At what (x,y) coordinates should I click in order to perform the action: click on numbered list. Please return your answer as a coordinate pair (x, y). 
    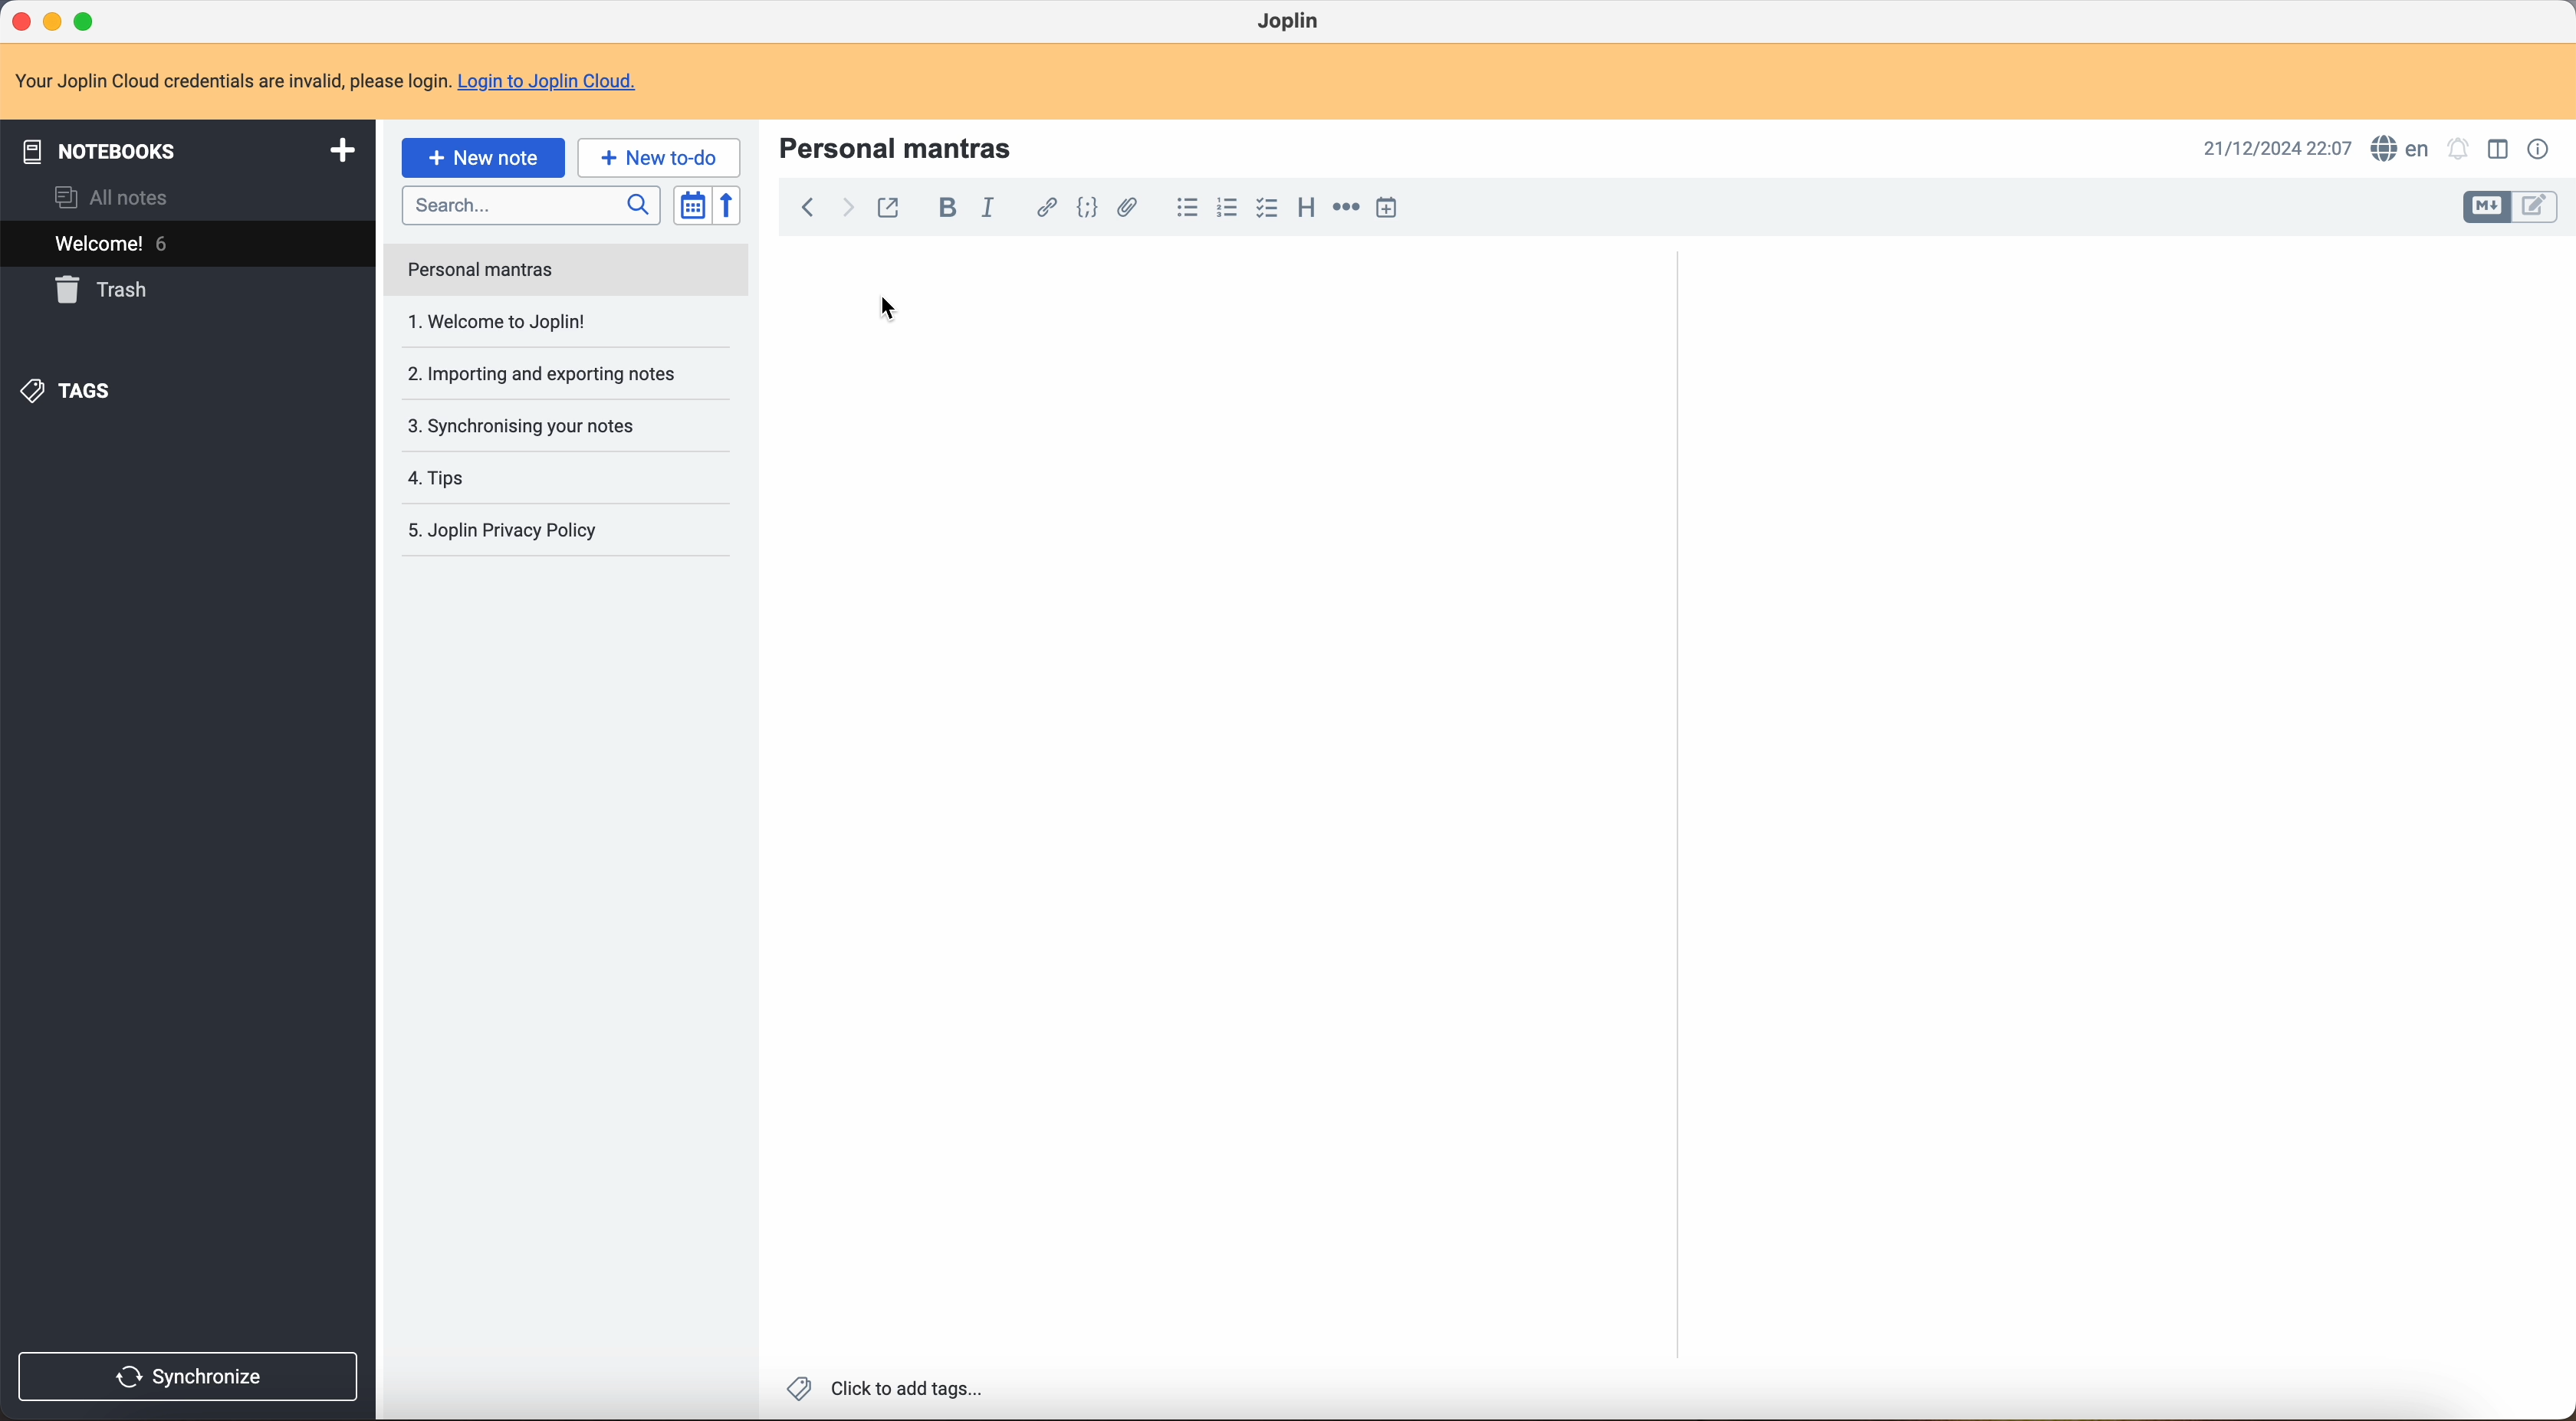
    Looking at the image, I should click on (1228, 207).